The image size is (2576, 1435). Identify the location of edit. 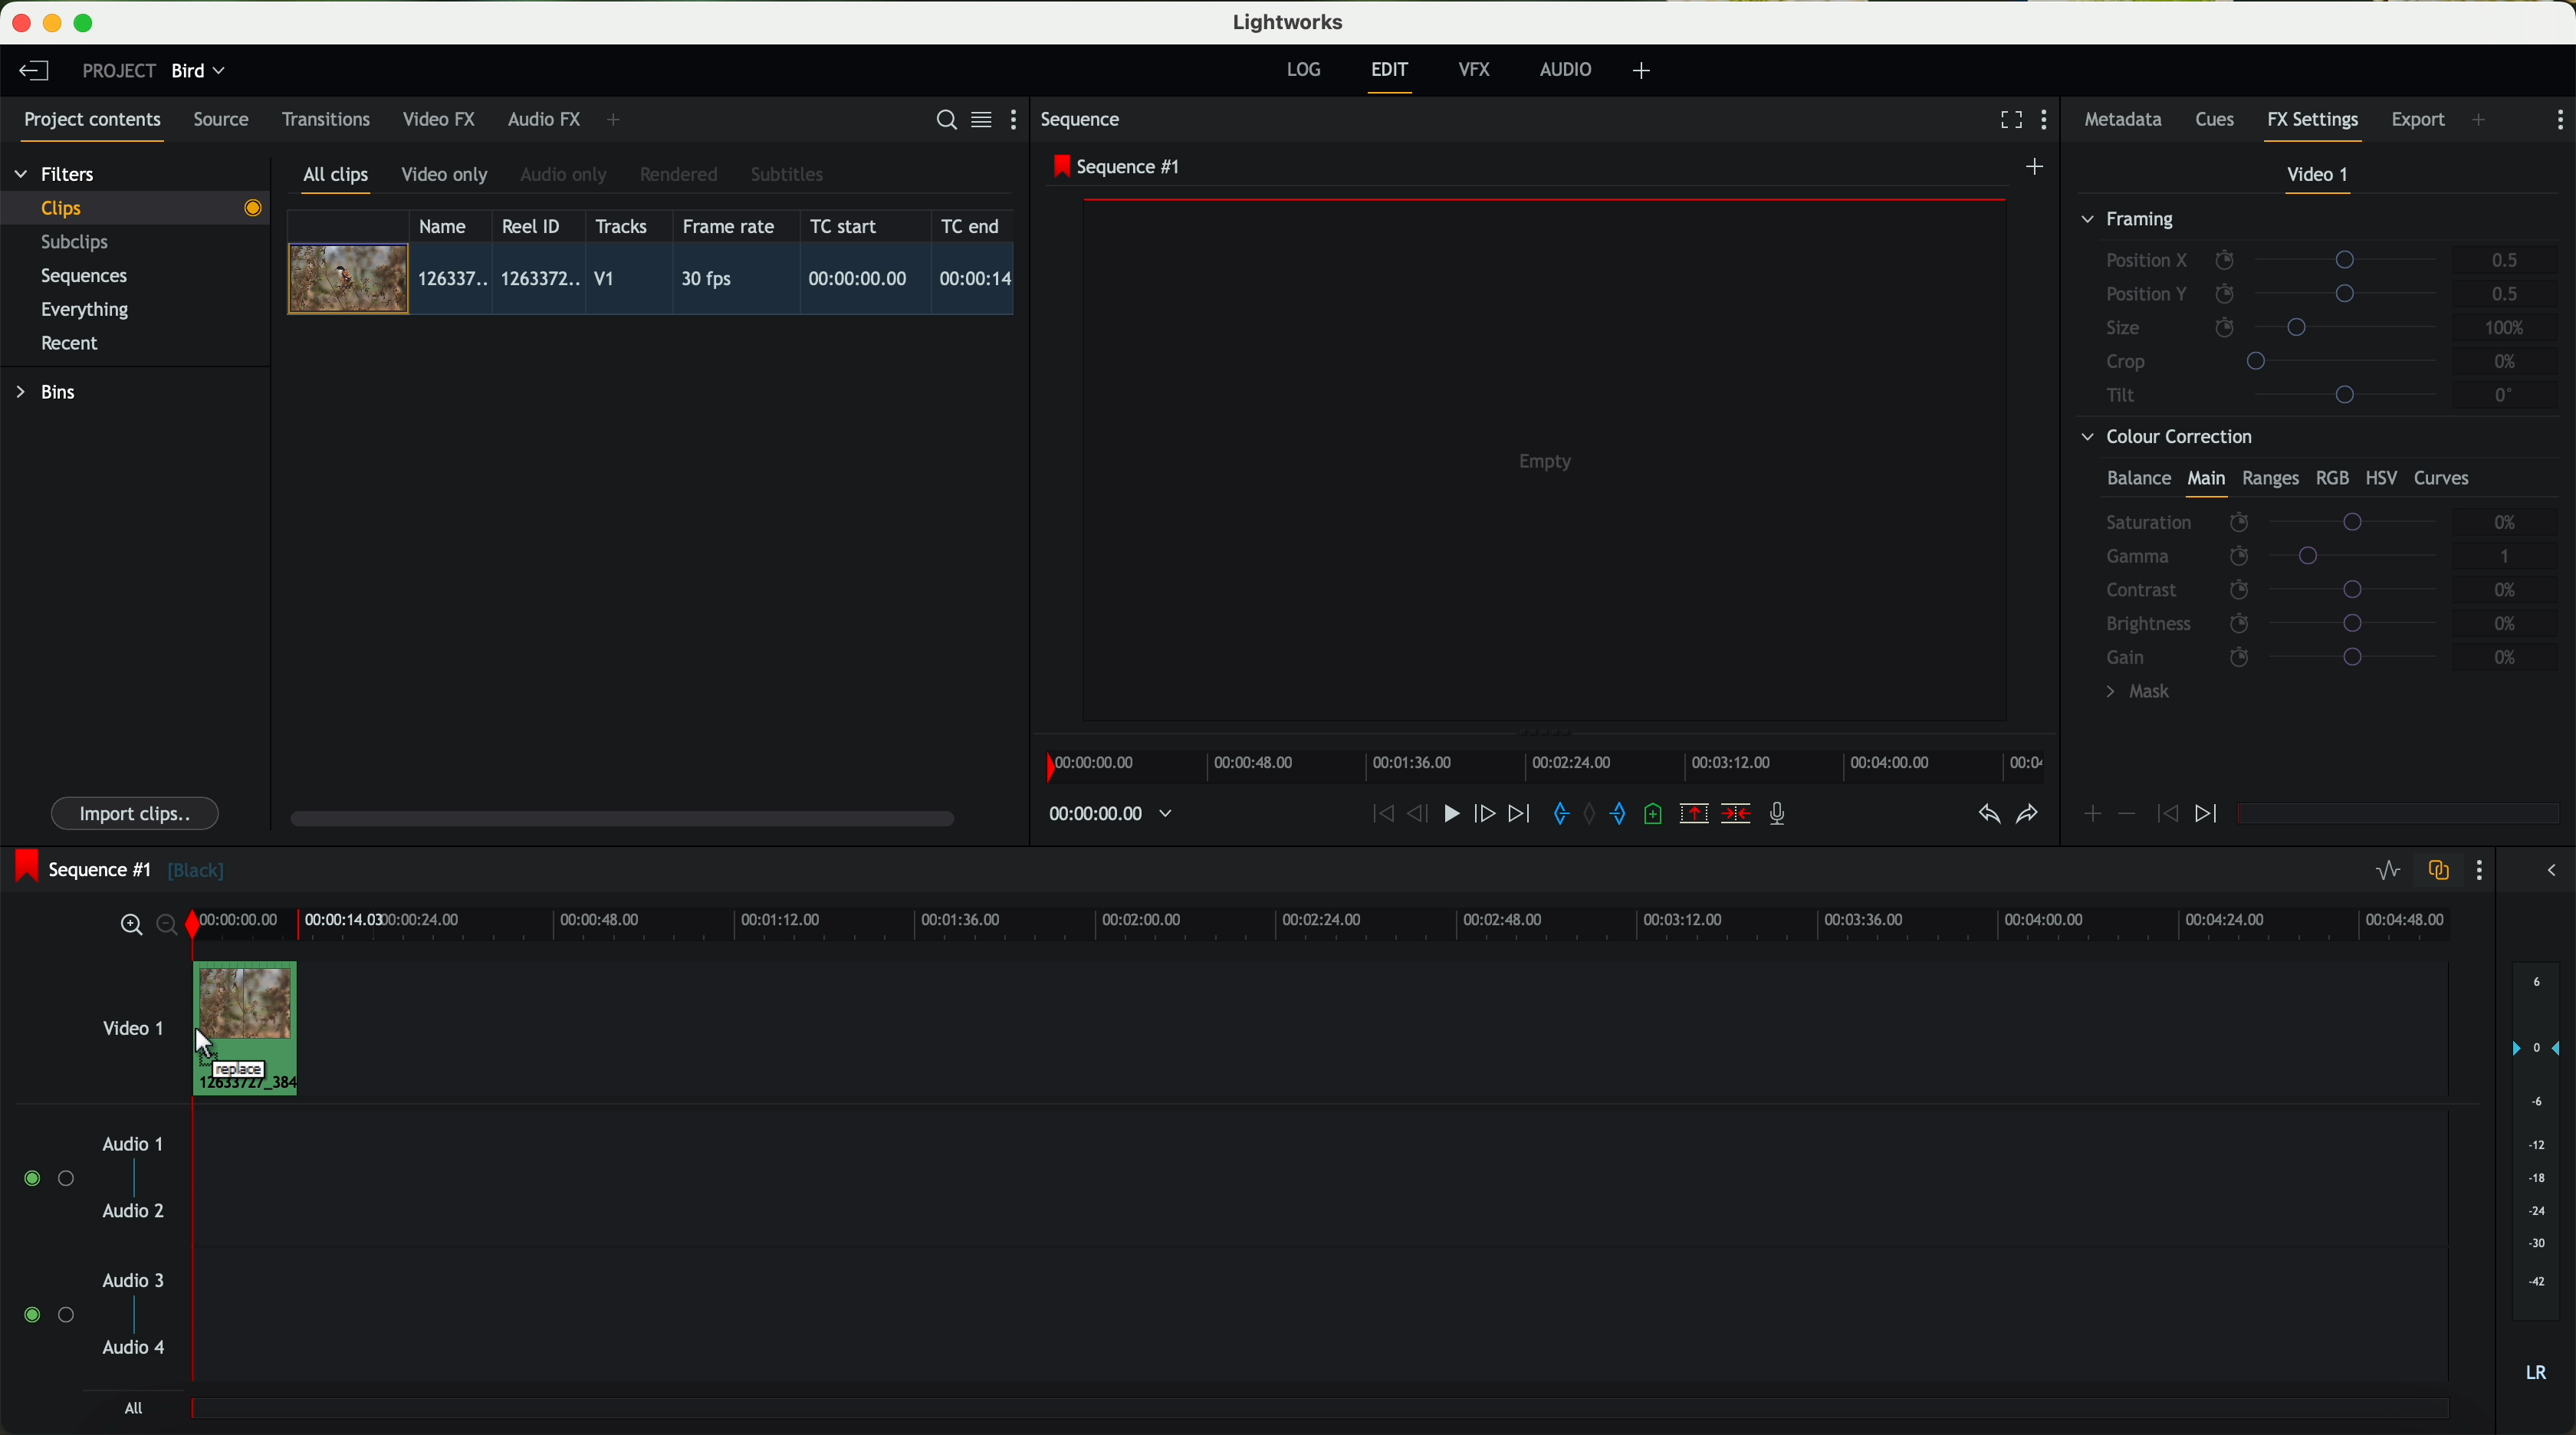
(1393, 75).